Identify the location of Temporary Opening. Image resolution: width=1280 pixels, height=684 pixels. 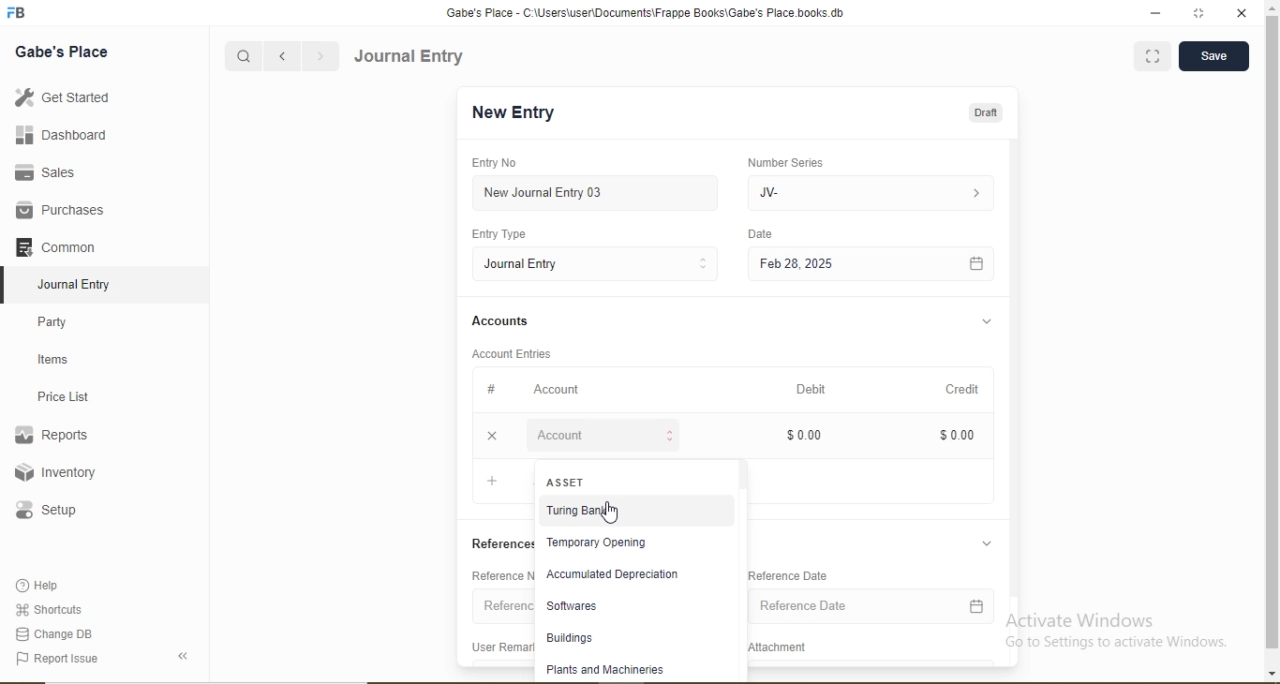
(597, 542).